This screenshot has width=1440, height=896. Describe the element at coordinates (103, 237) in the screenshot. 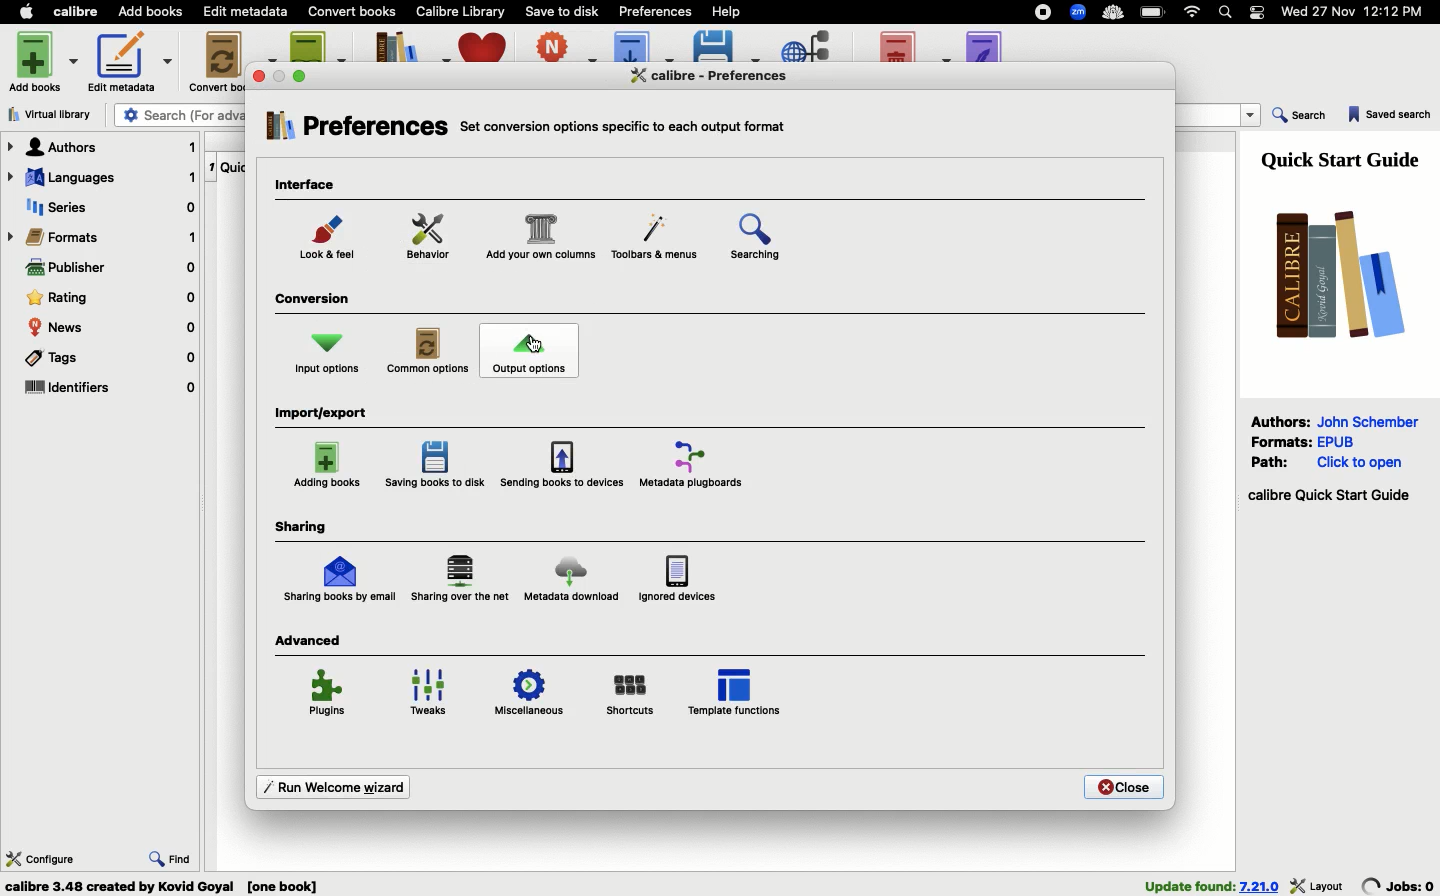

I see `Formats` at that location.